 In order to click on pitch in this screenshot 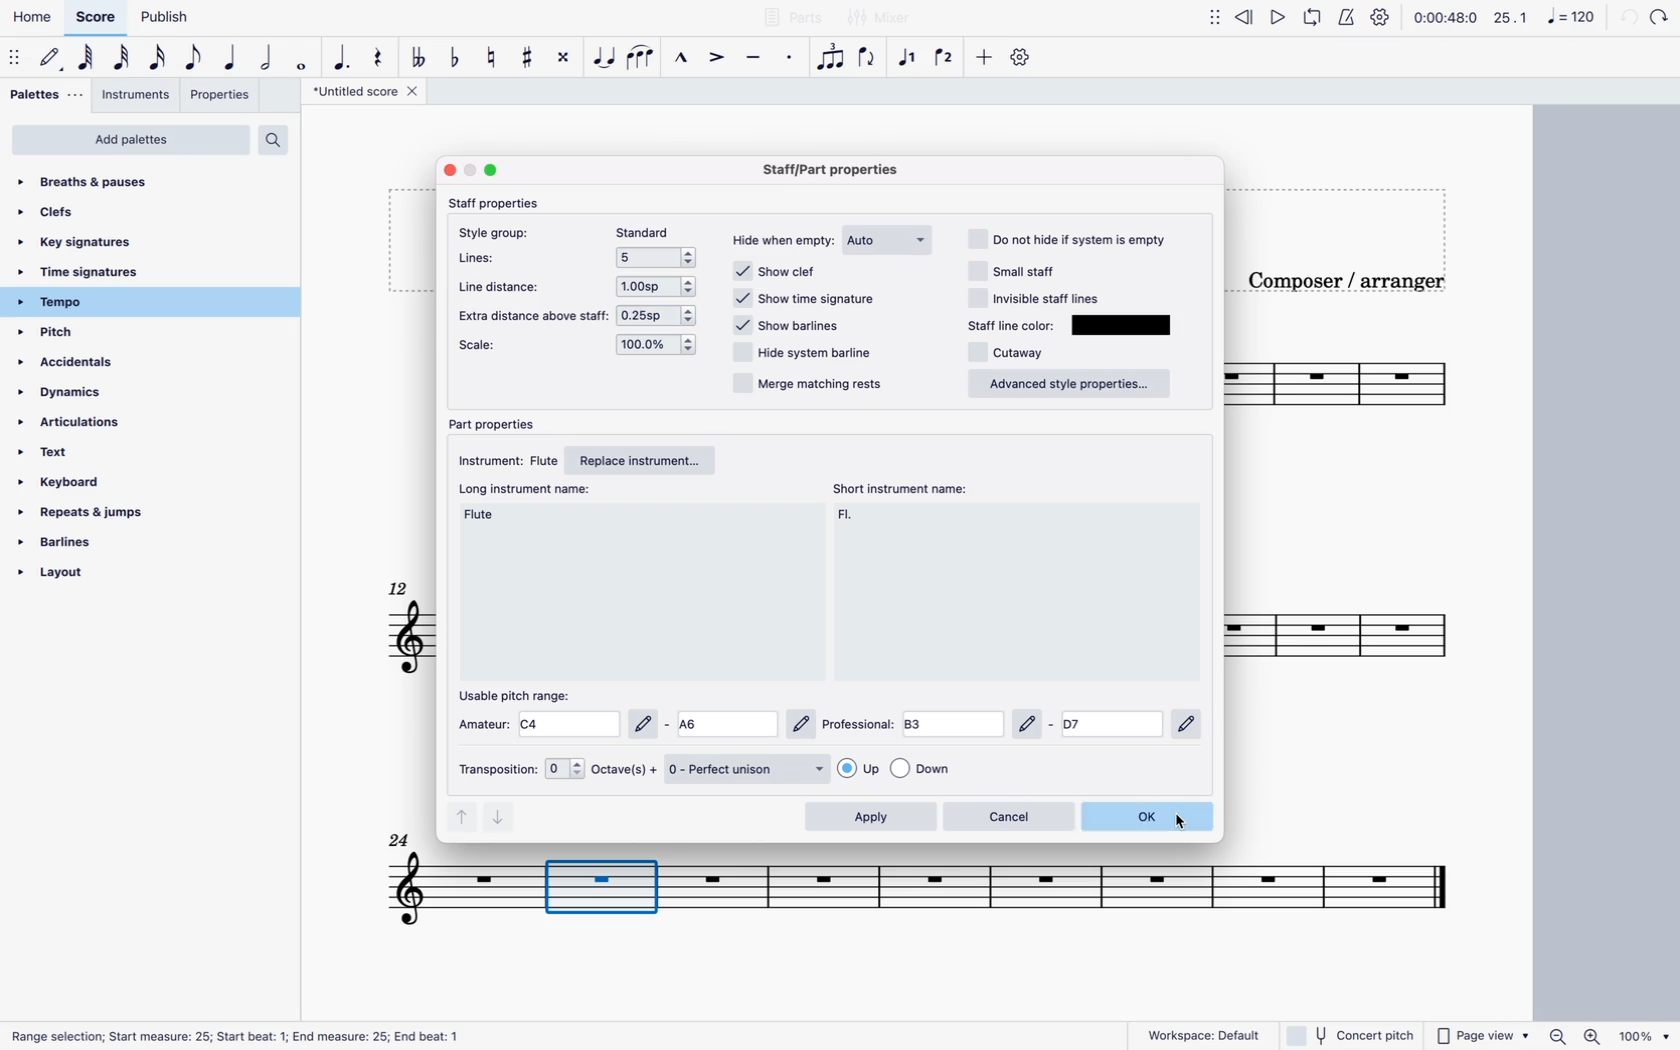, I will do `click(79, 334)`.